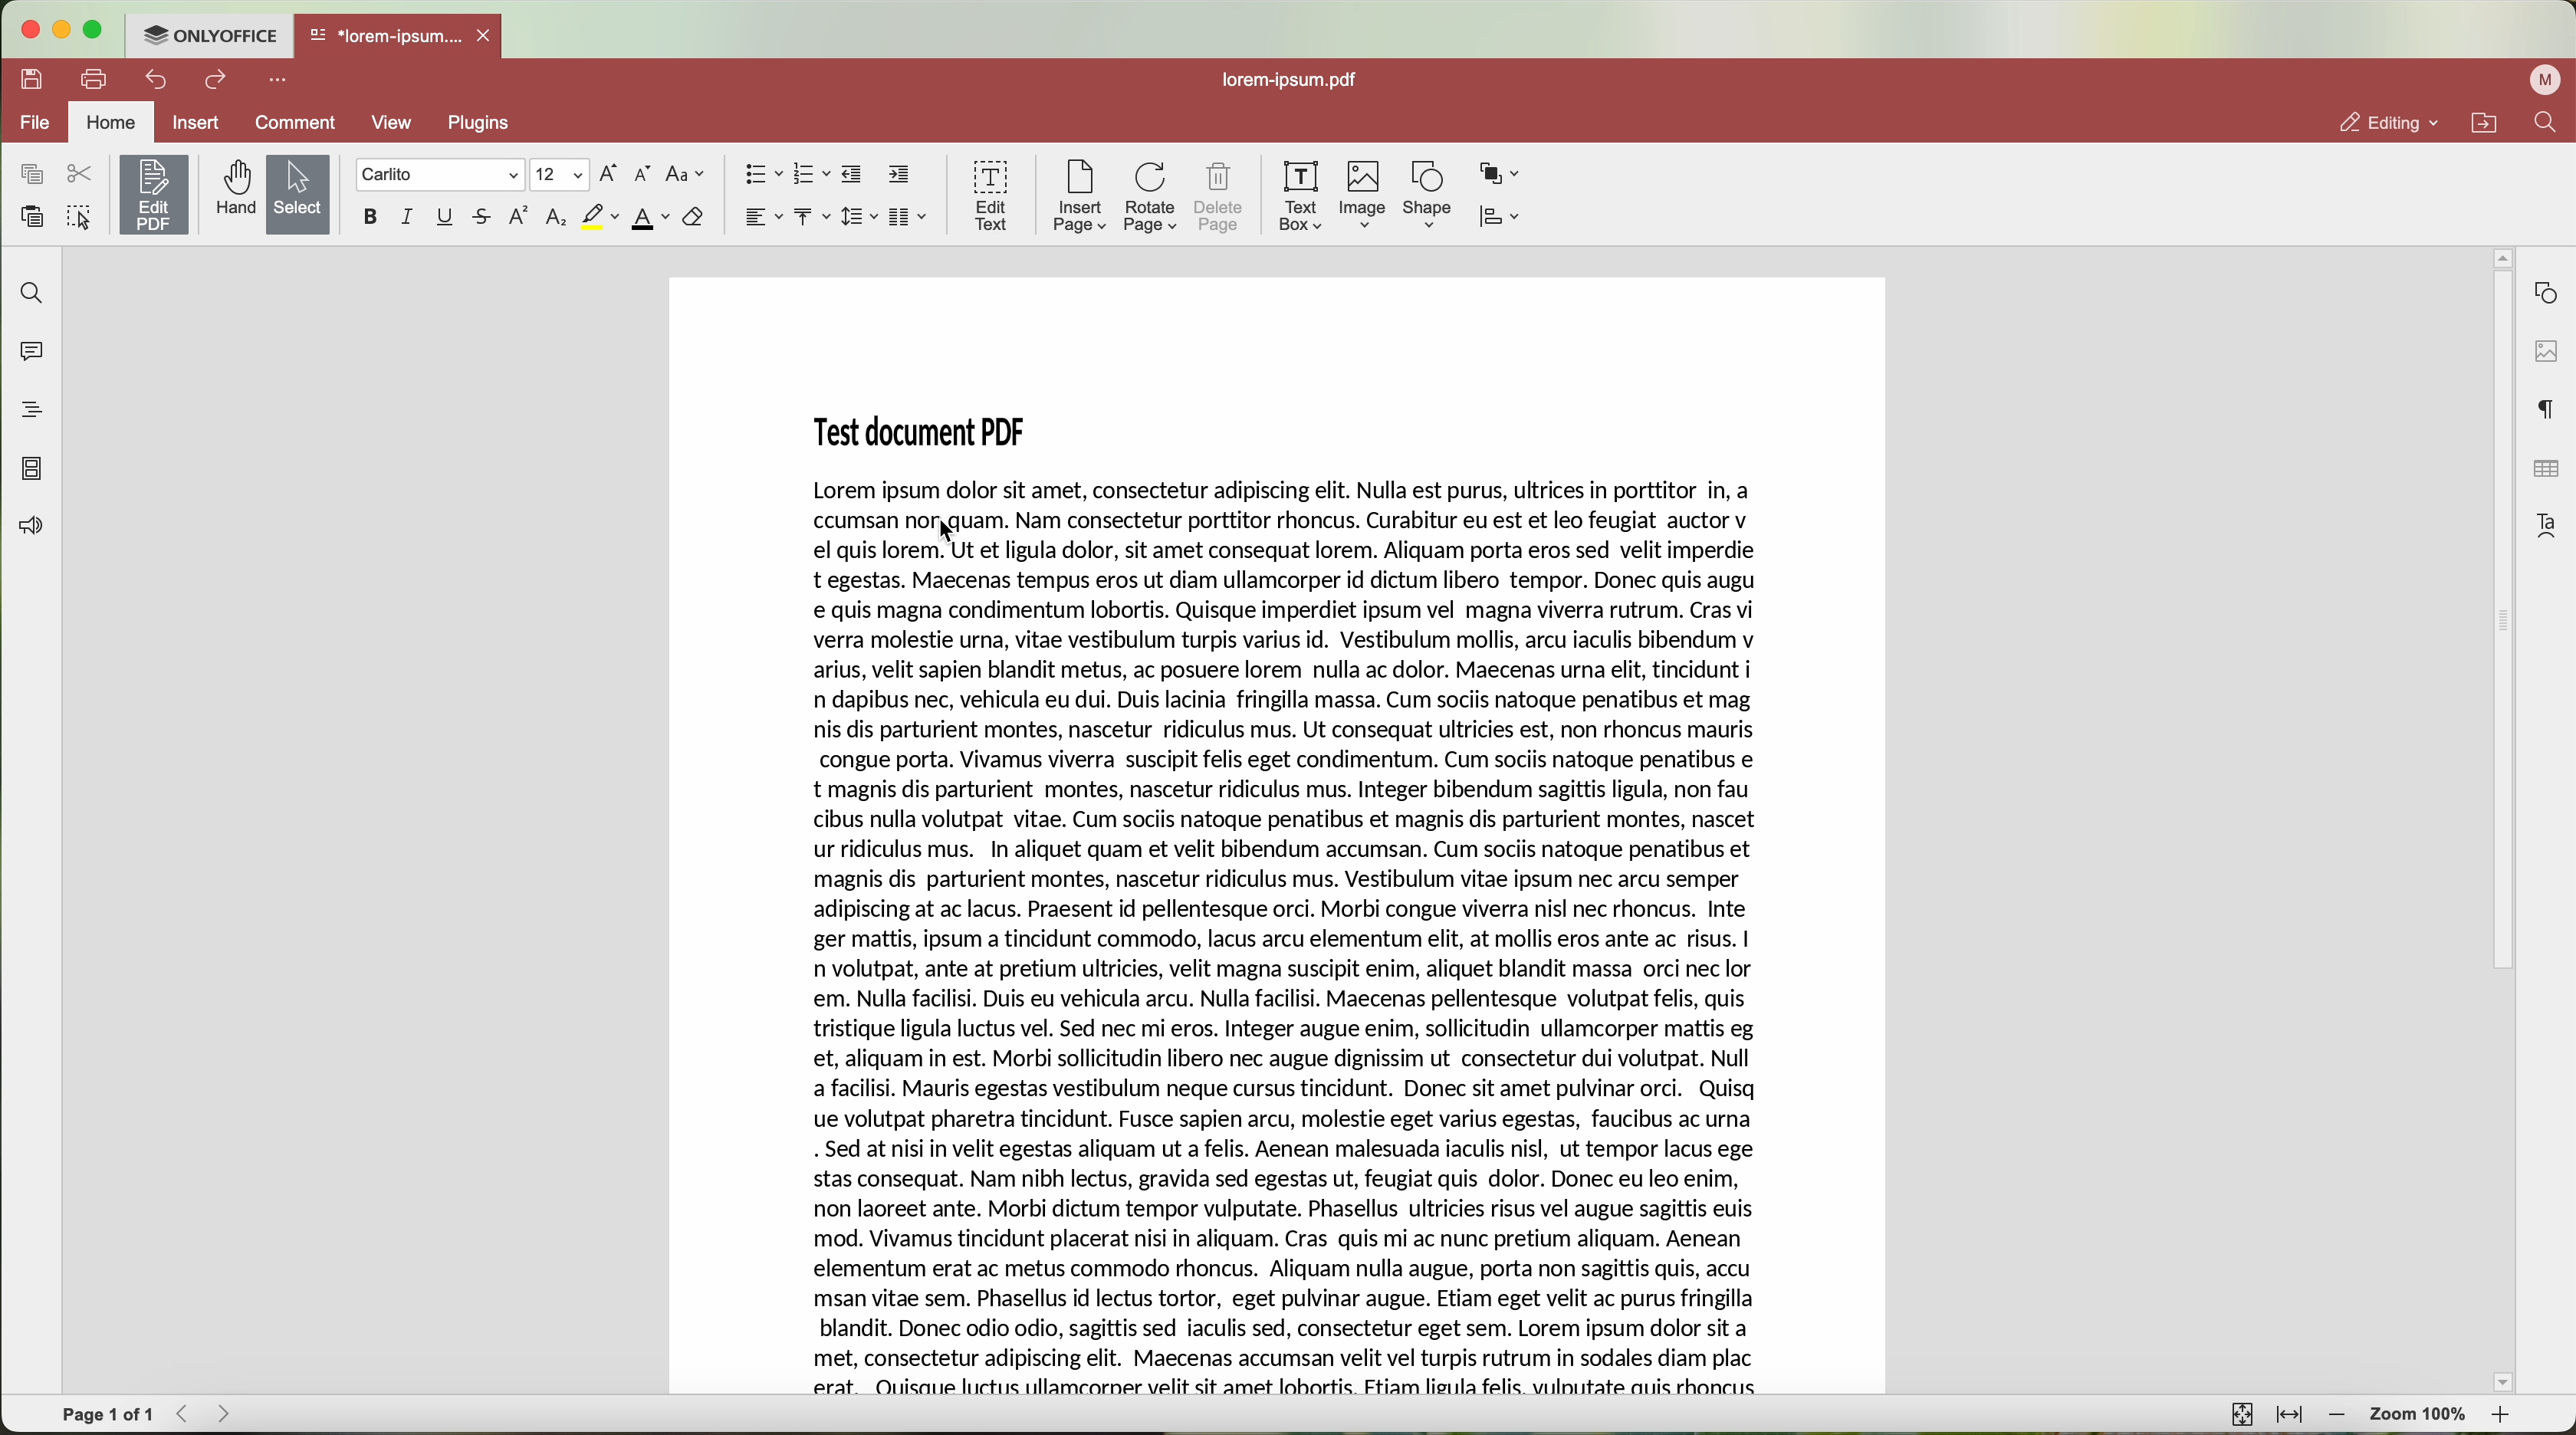  I want to click on align shape, so click(1503, 215).